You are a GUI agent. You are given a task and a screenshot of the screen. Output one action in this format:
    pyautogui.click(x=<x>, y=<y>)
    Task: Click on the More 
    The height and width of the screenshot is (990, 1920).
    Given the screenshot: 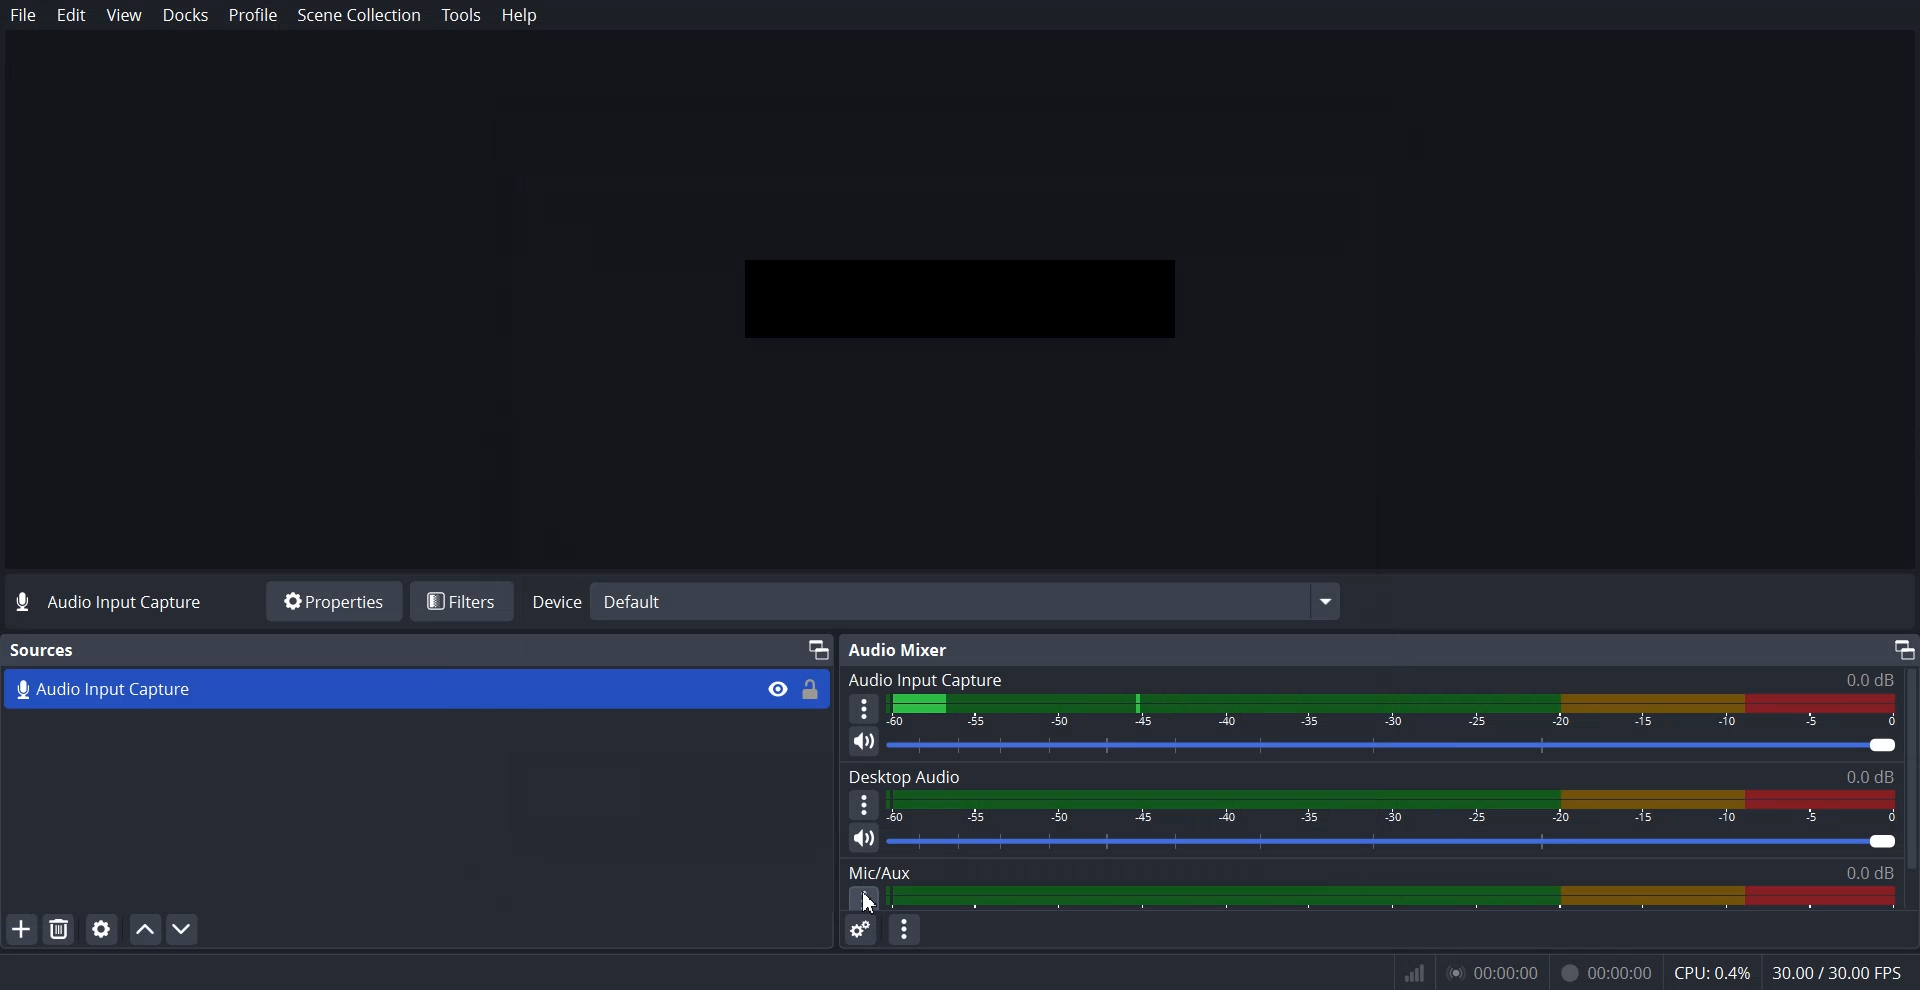 What is the action you would take?
    pyautogui.click(x=863, y=708)
    